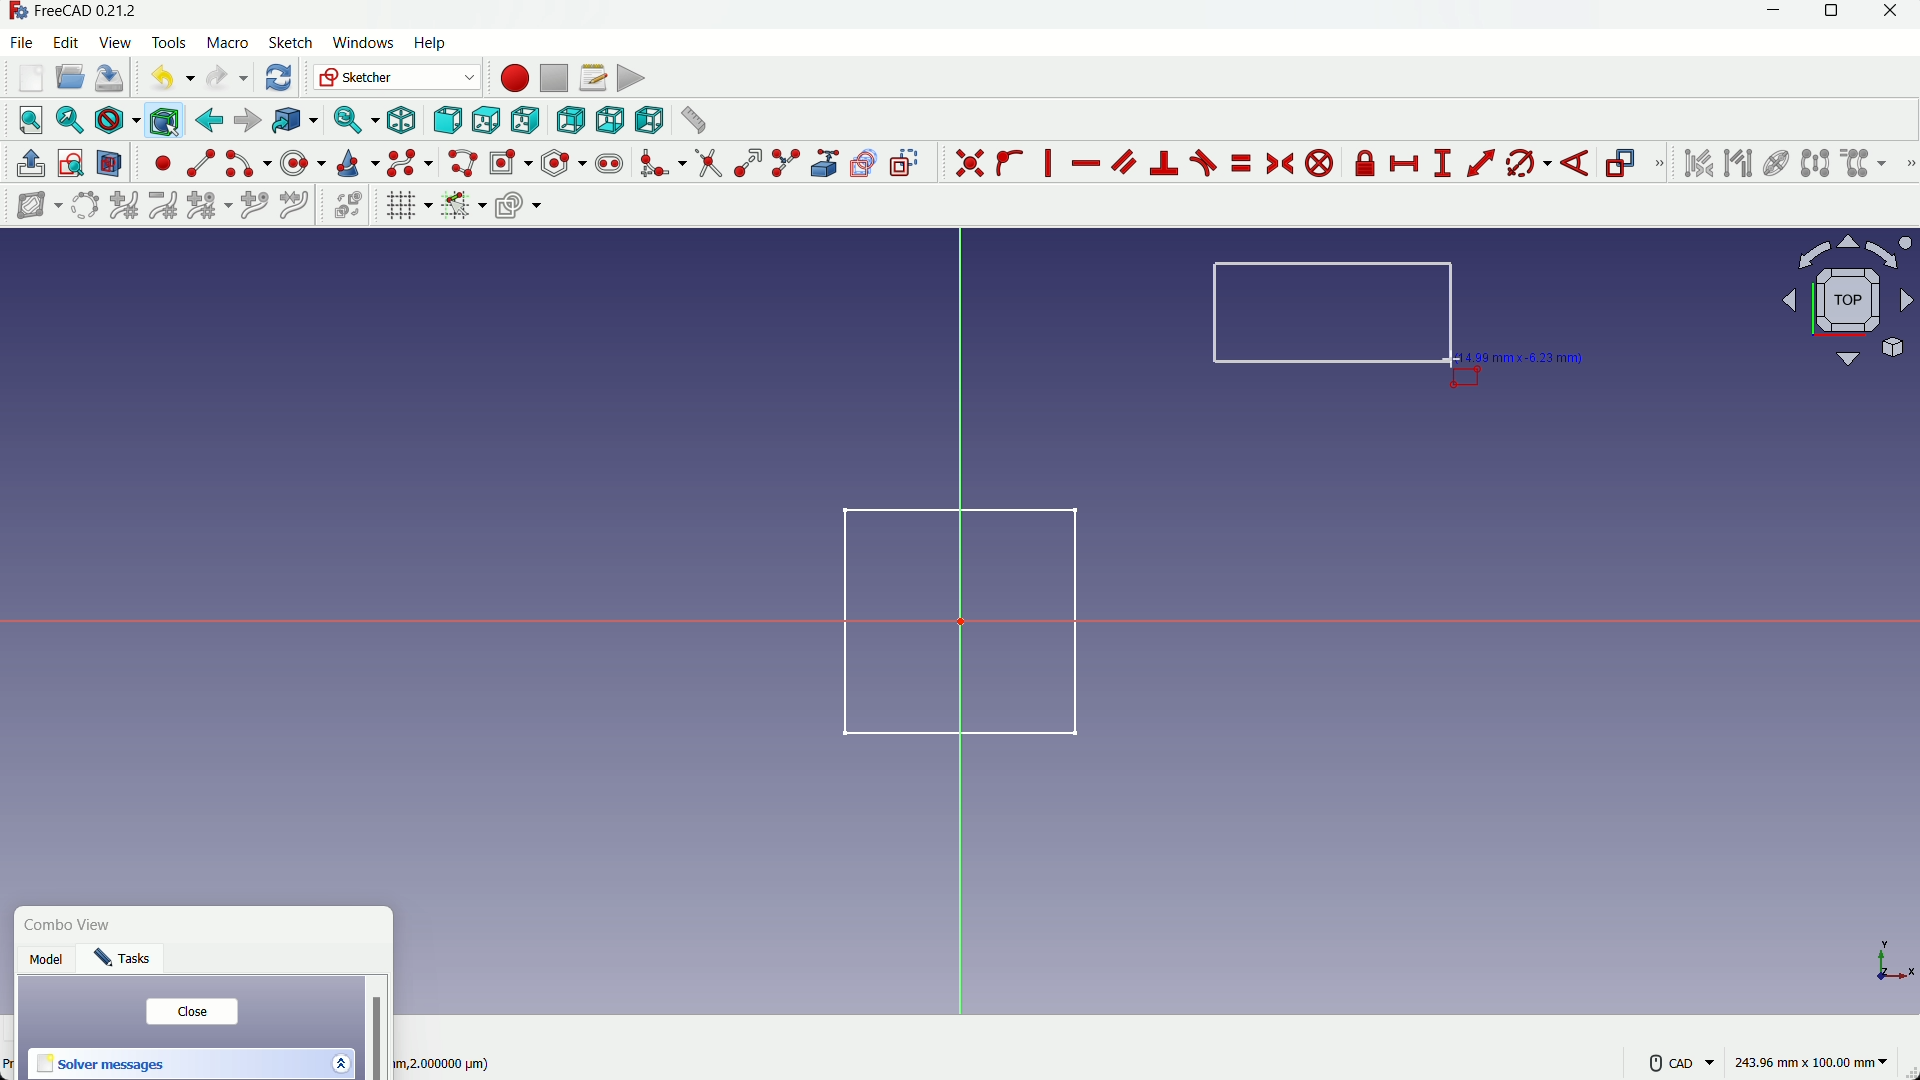 The height and width of the screenshot is (1080, 1920). Describe the element at coordinates (1052, 163) in the screenshot. I see `constraint vertical` at that location.